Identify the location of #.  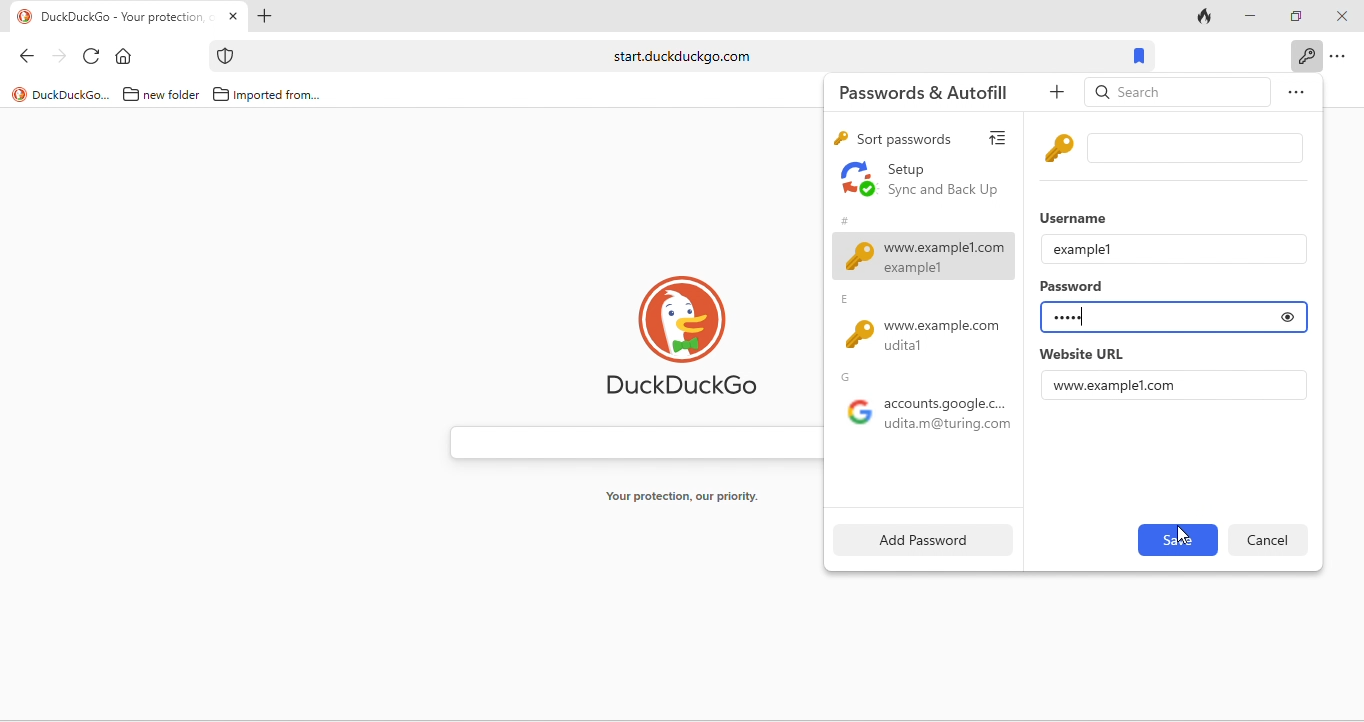
(844, 218).